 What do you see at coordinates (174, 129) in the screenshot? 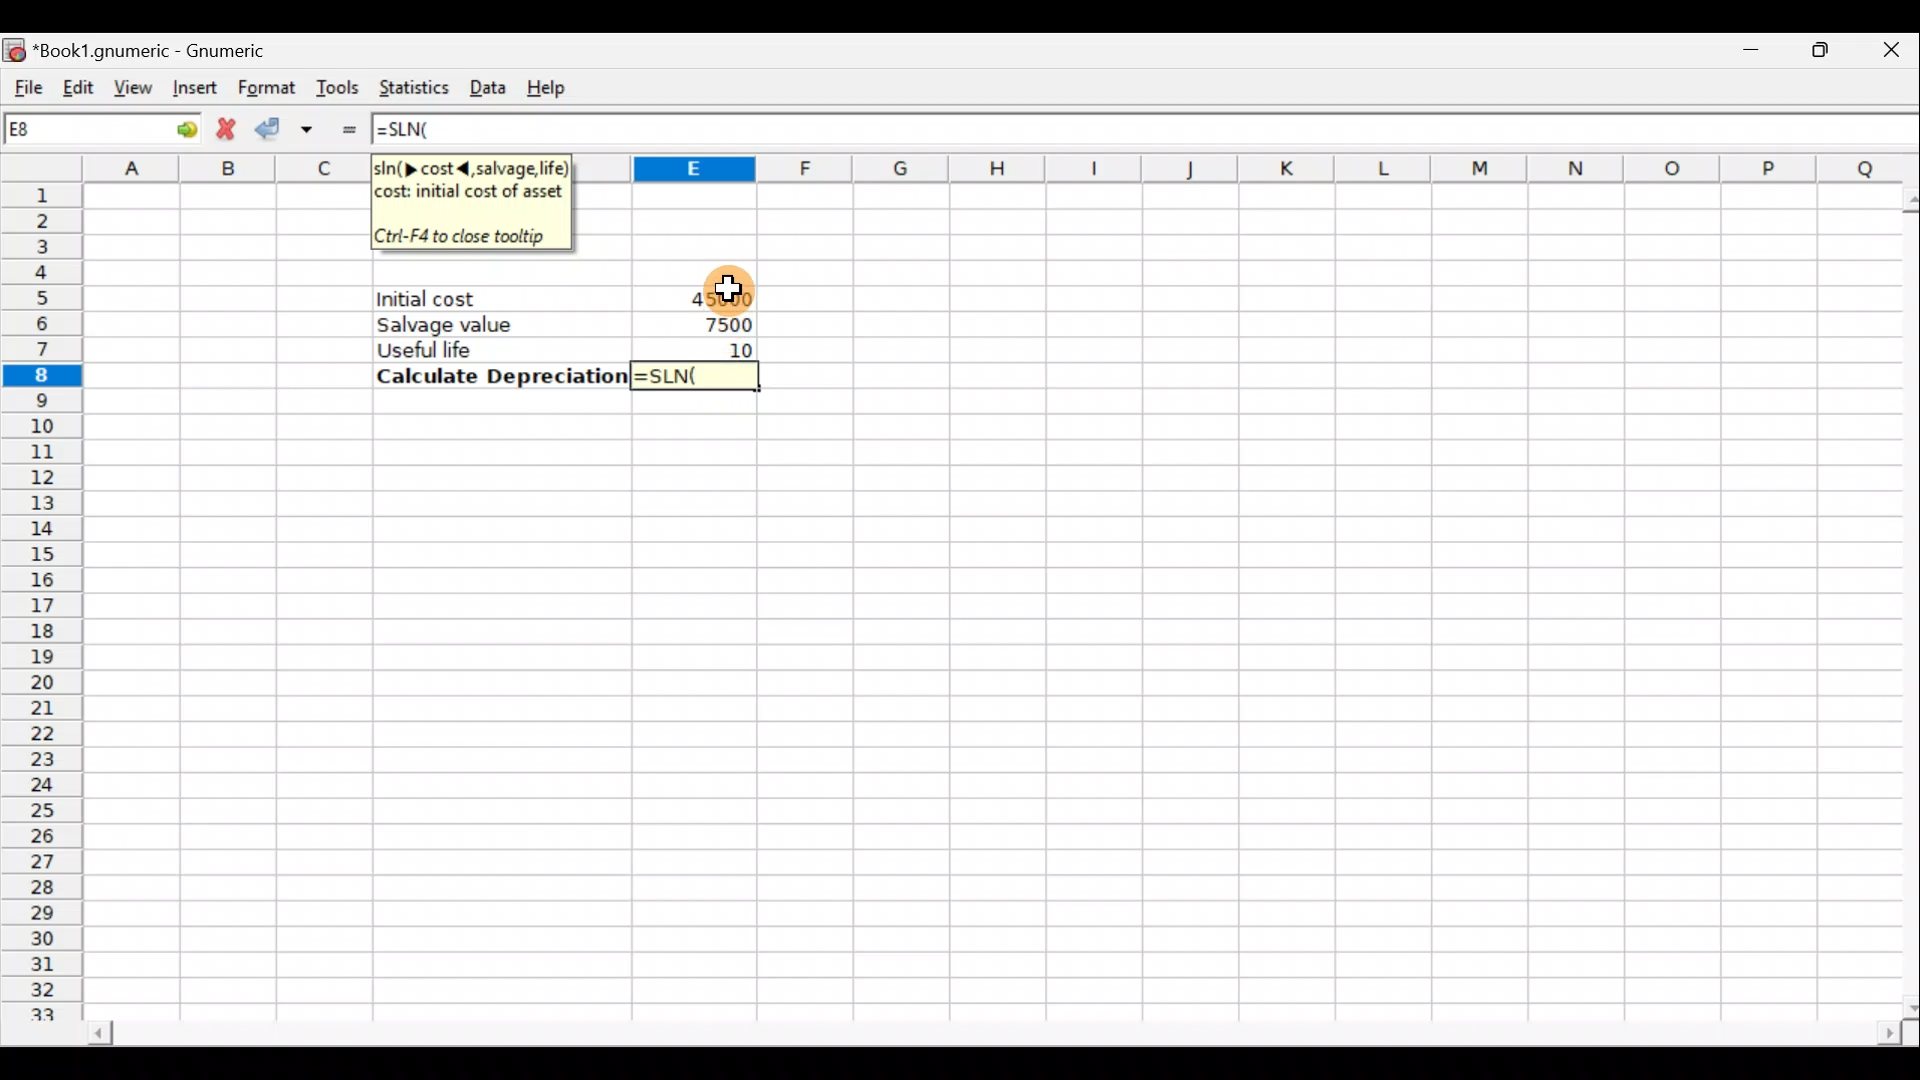
I see `go to` at bounding box center [174, 129].